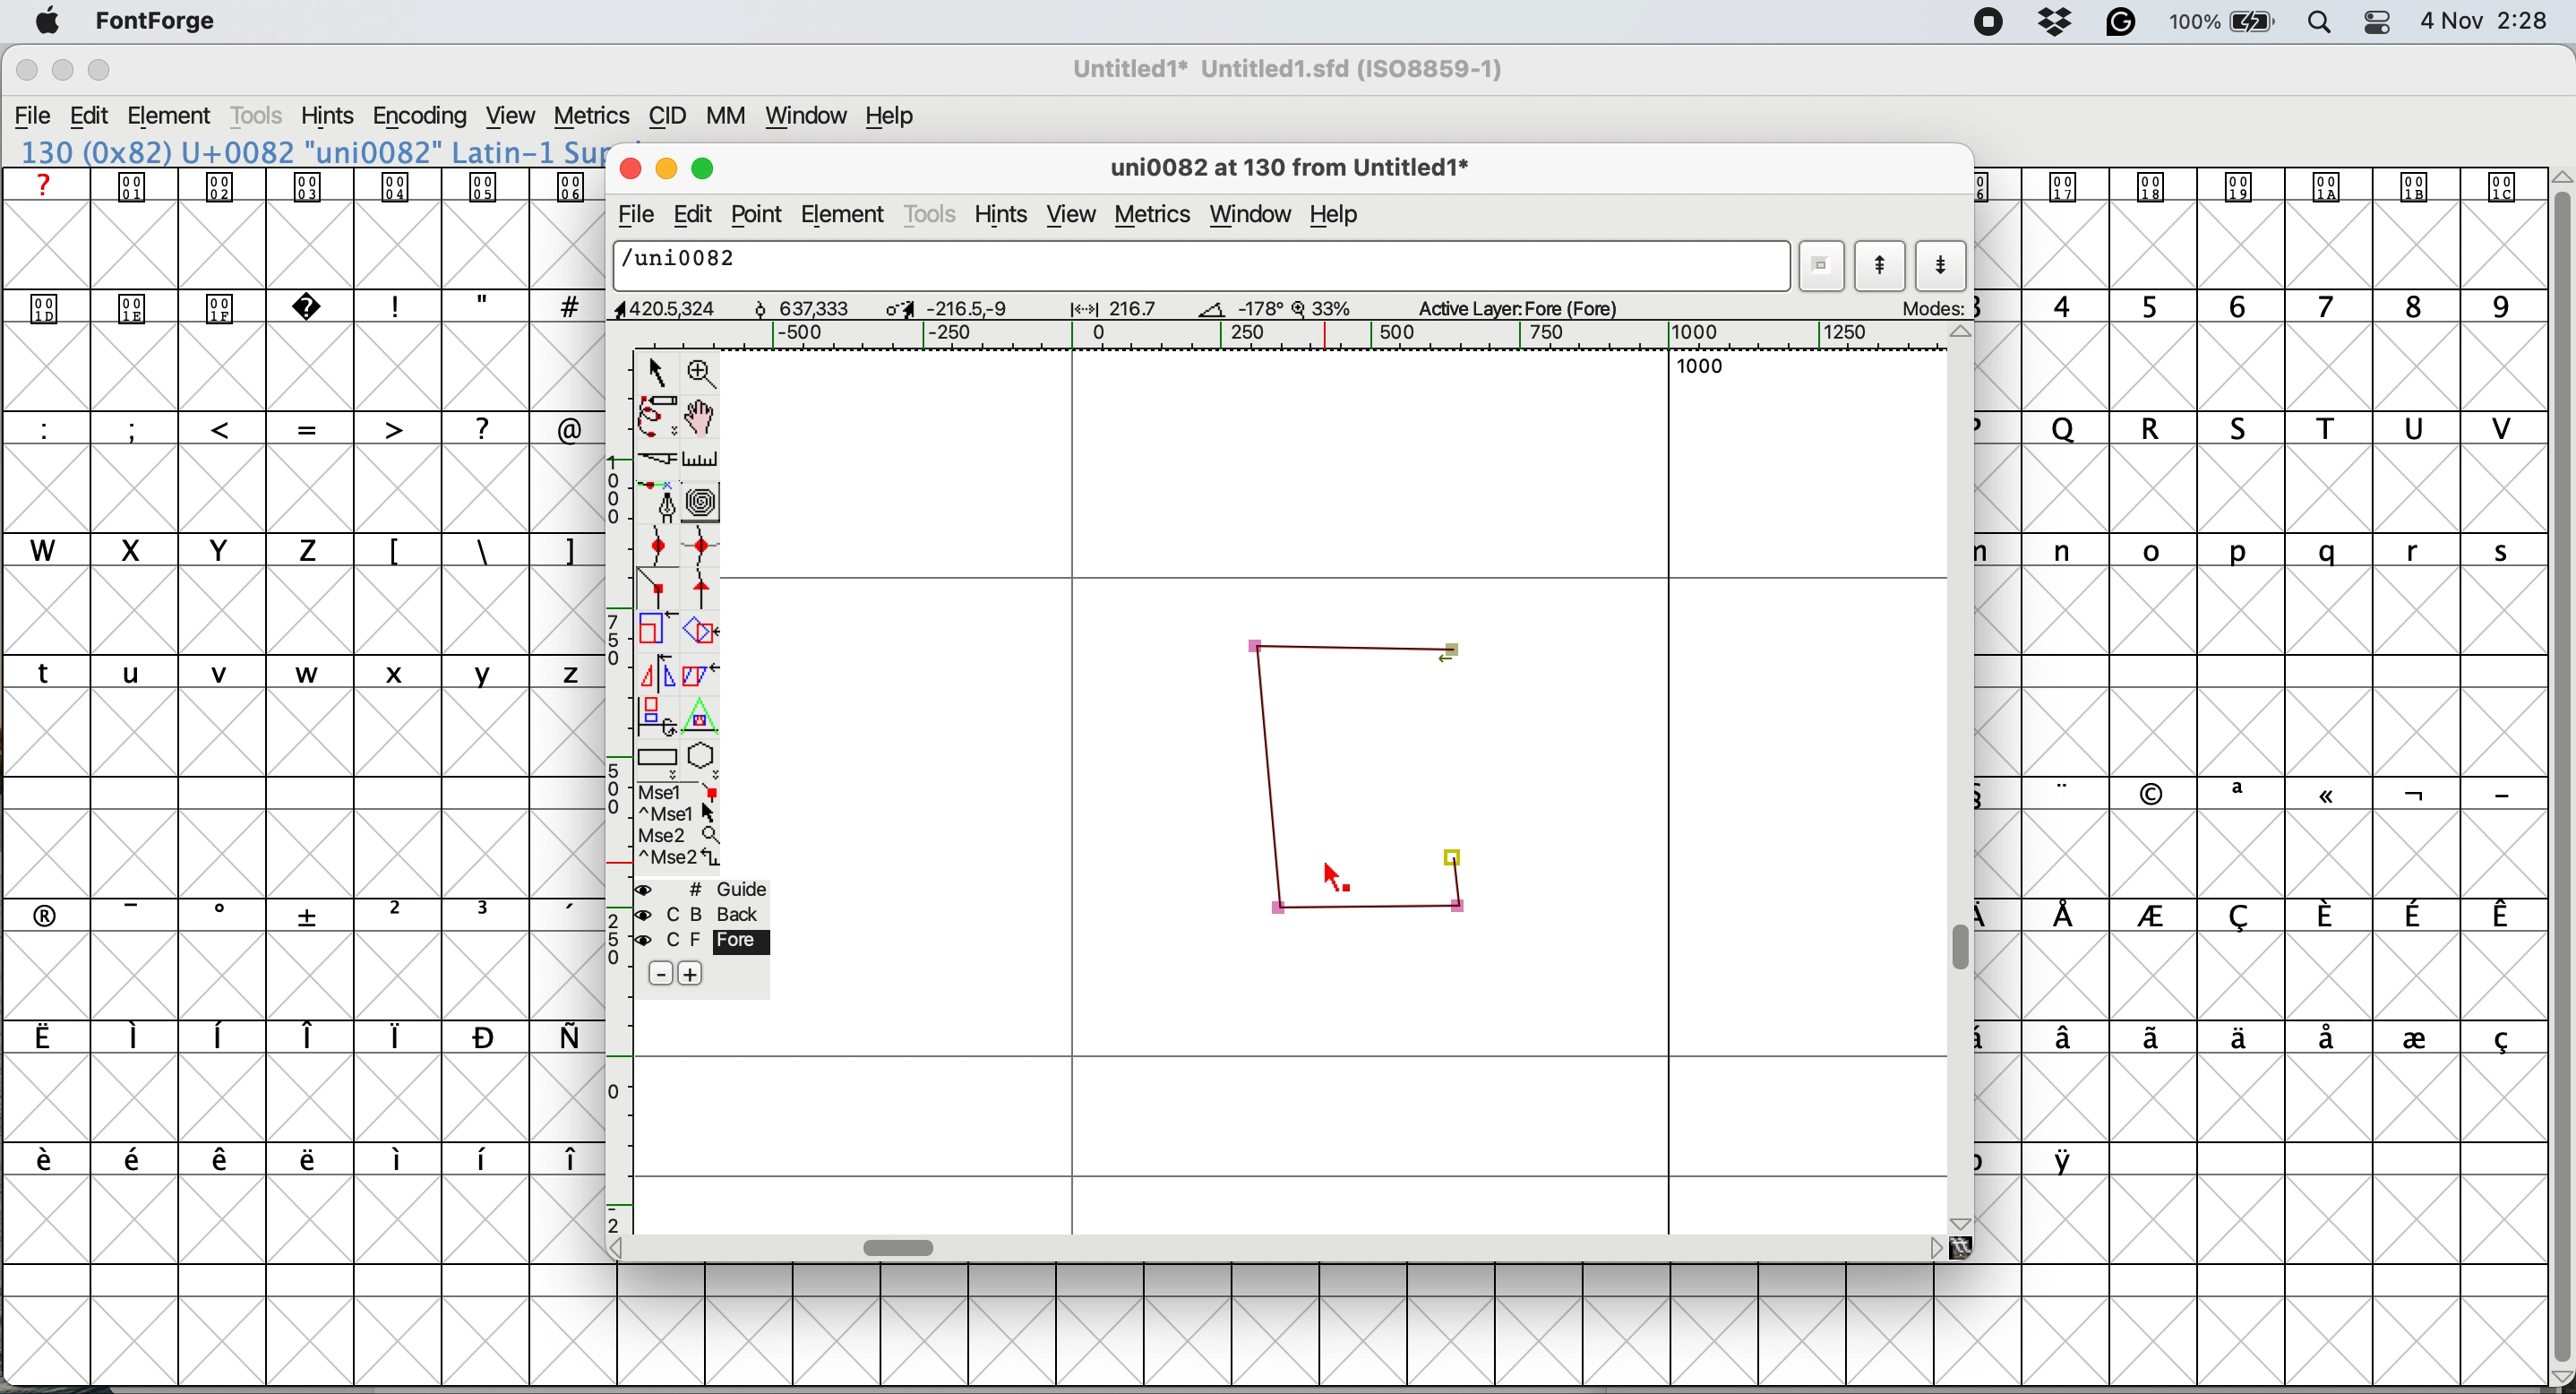  What do you see at coordinates (2284, 916) in the screenshot?
I see `symbols` at bounding box center [2284, 916].